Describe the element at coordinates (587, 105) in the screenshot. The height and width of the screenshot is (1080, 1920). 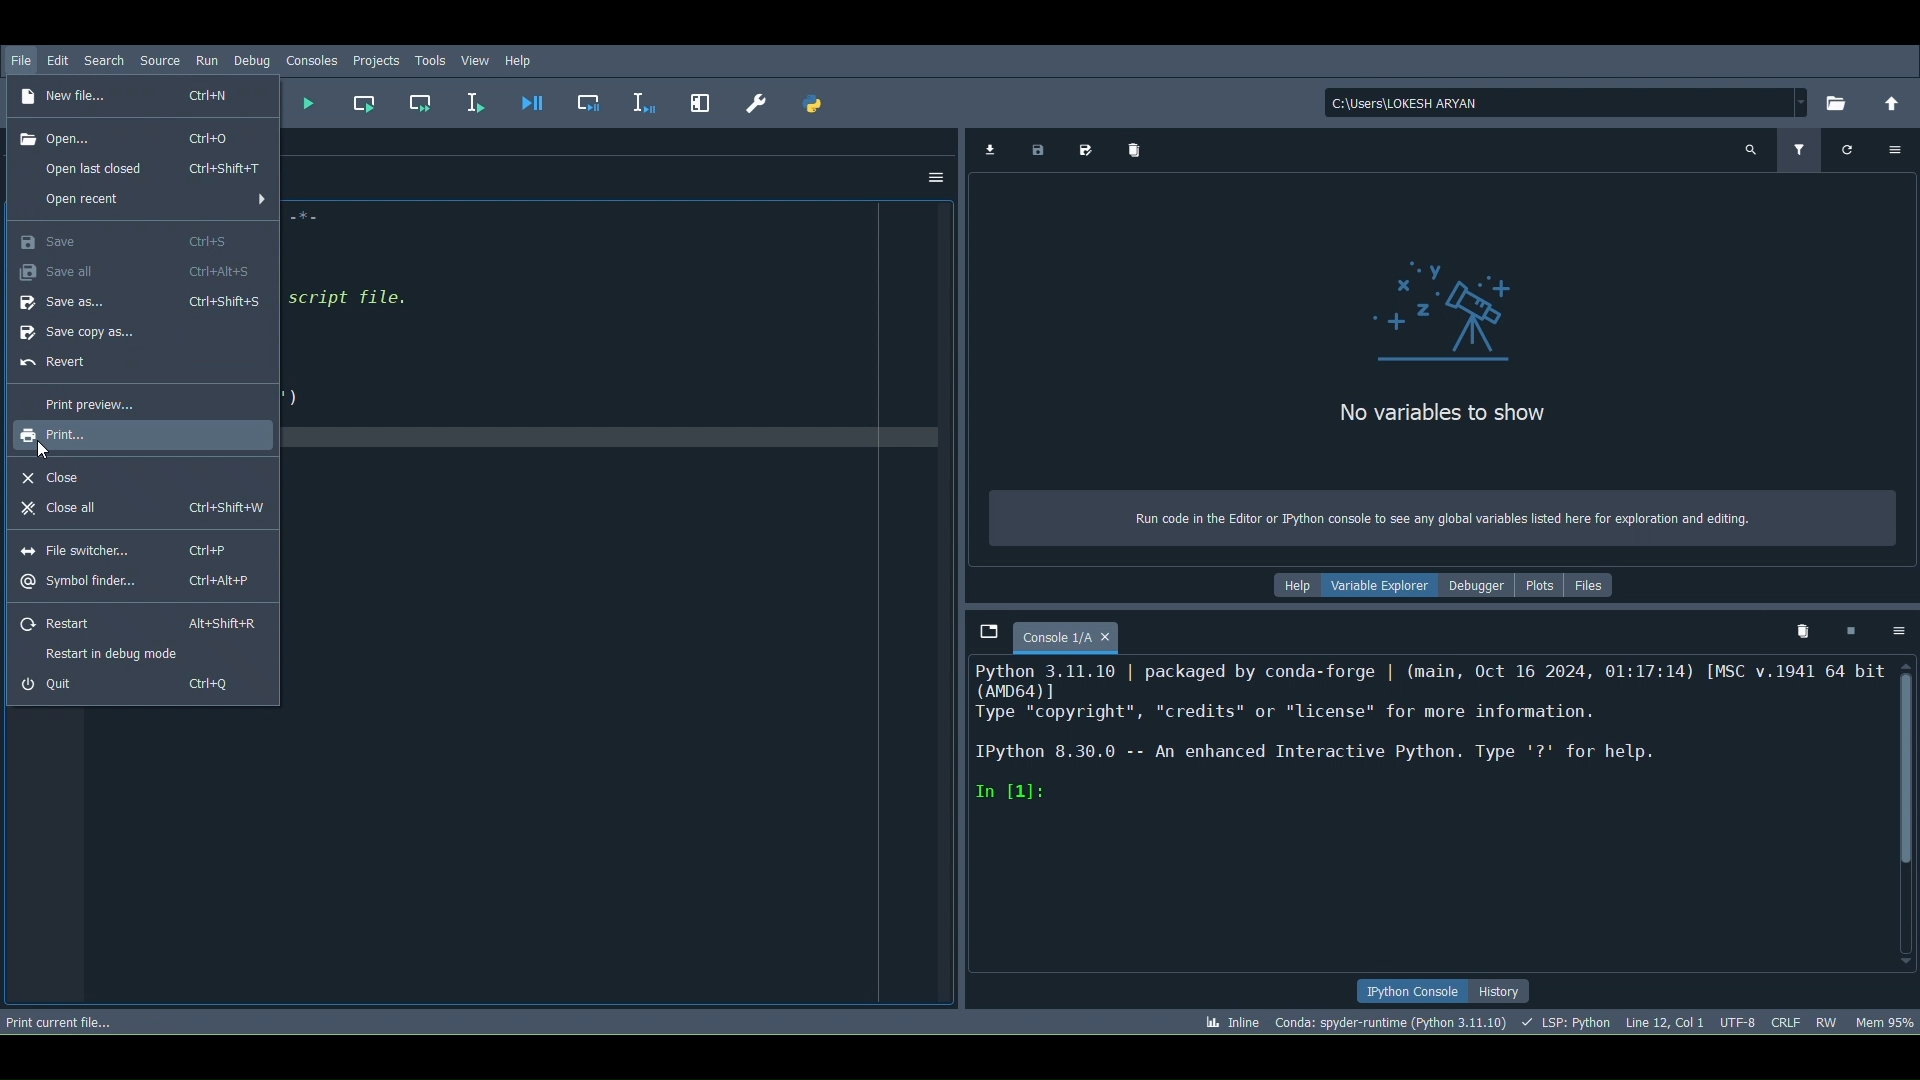
I see `Debug cell` at that location.